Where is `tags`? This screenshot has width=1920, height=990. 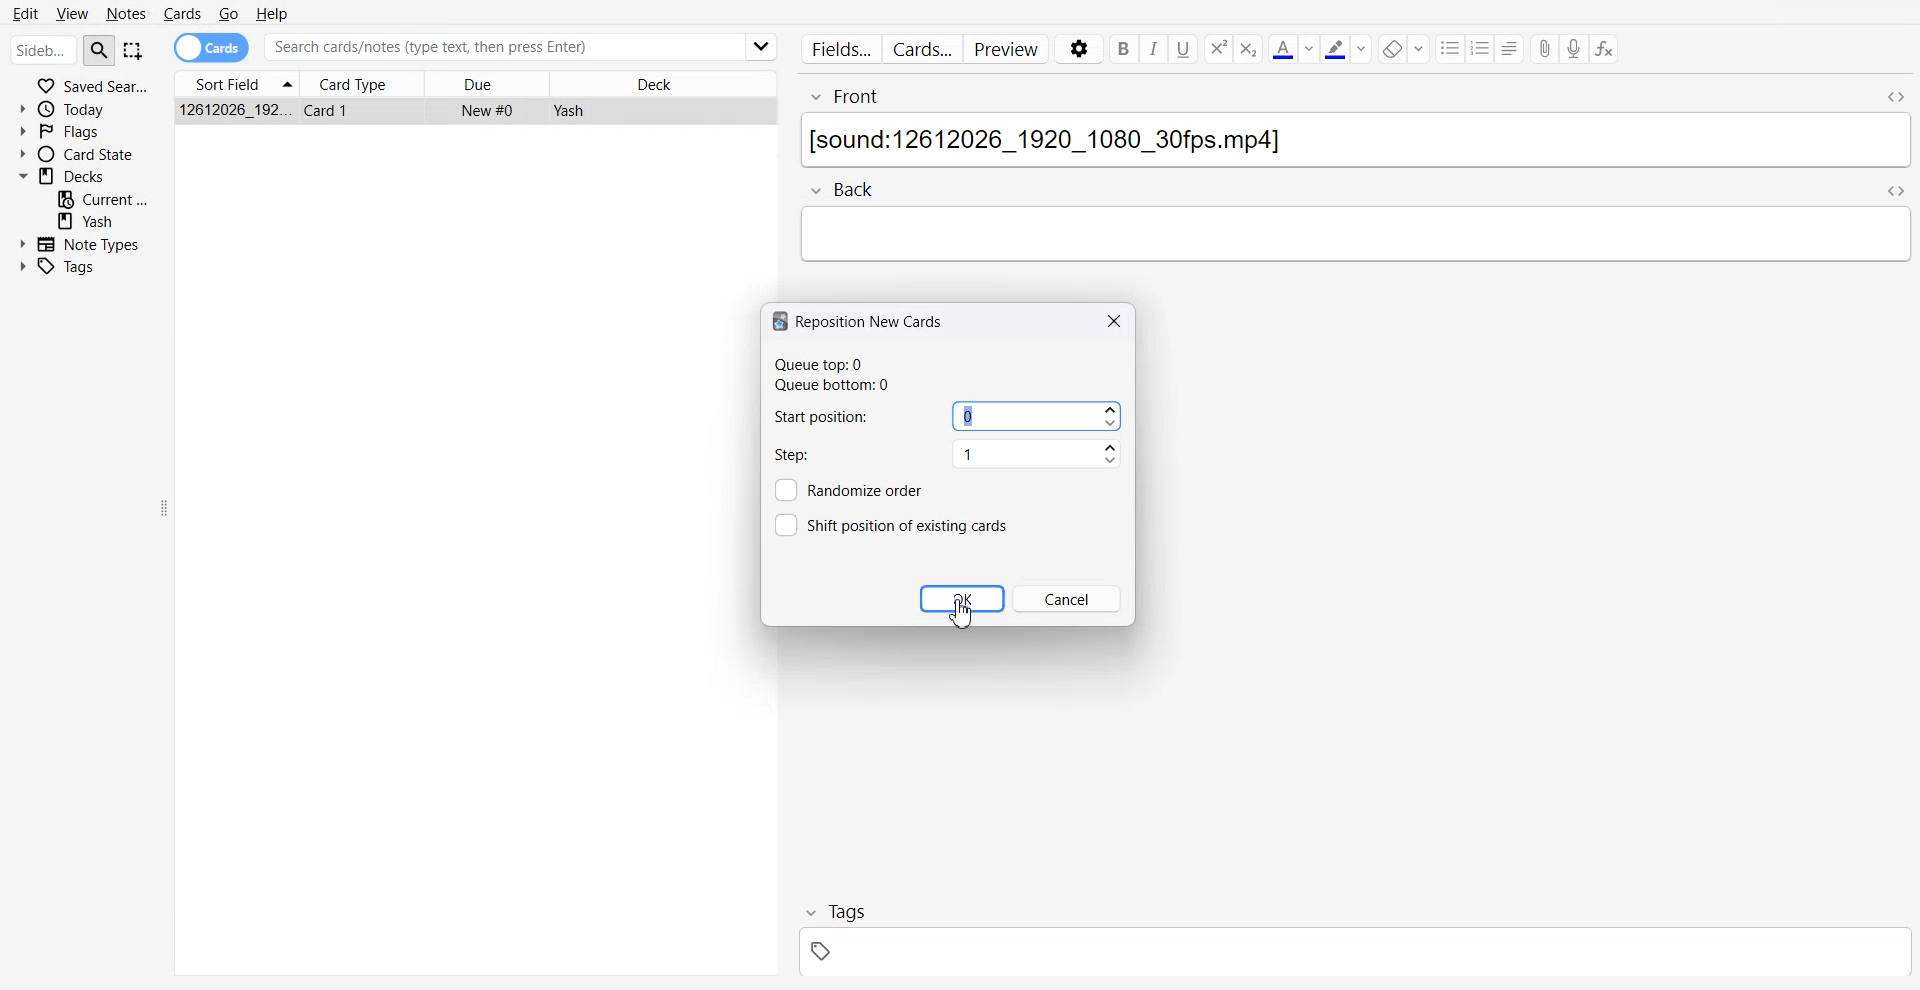
tags is located at coordinates (1353, 955).